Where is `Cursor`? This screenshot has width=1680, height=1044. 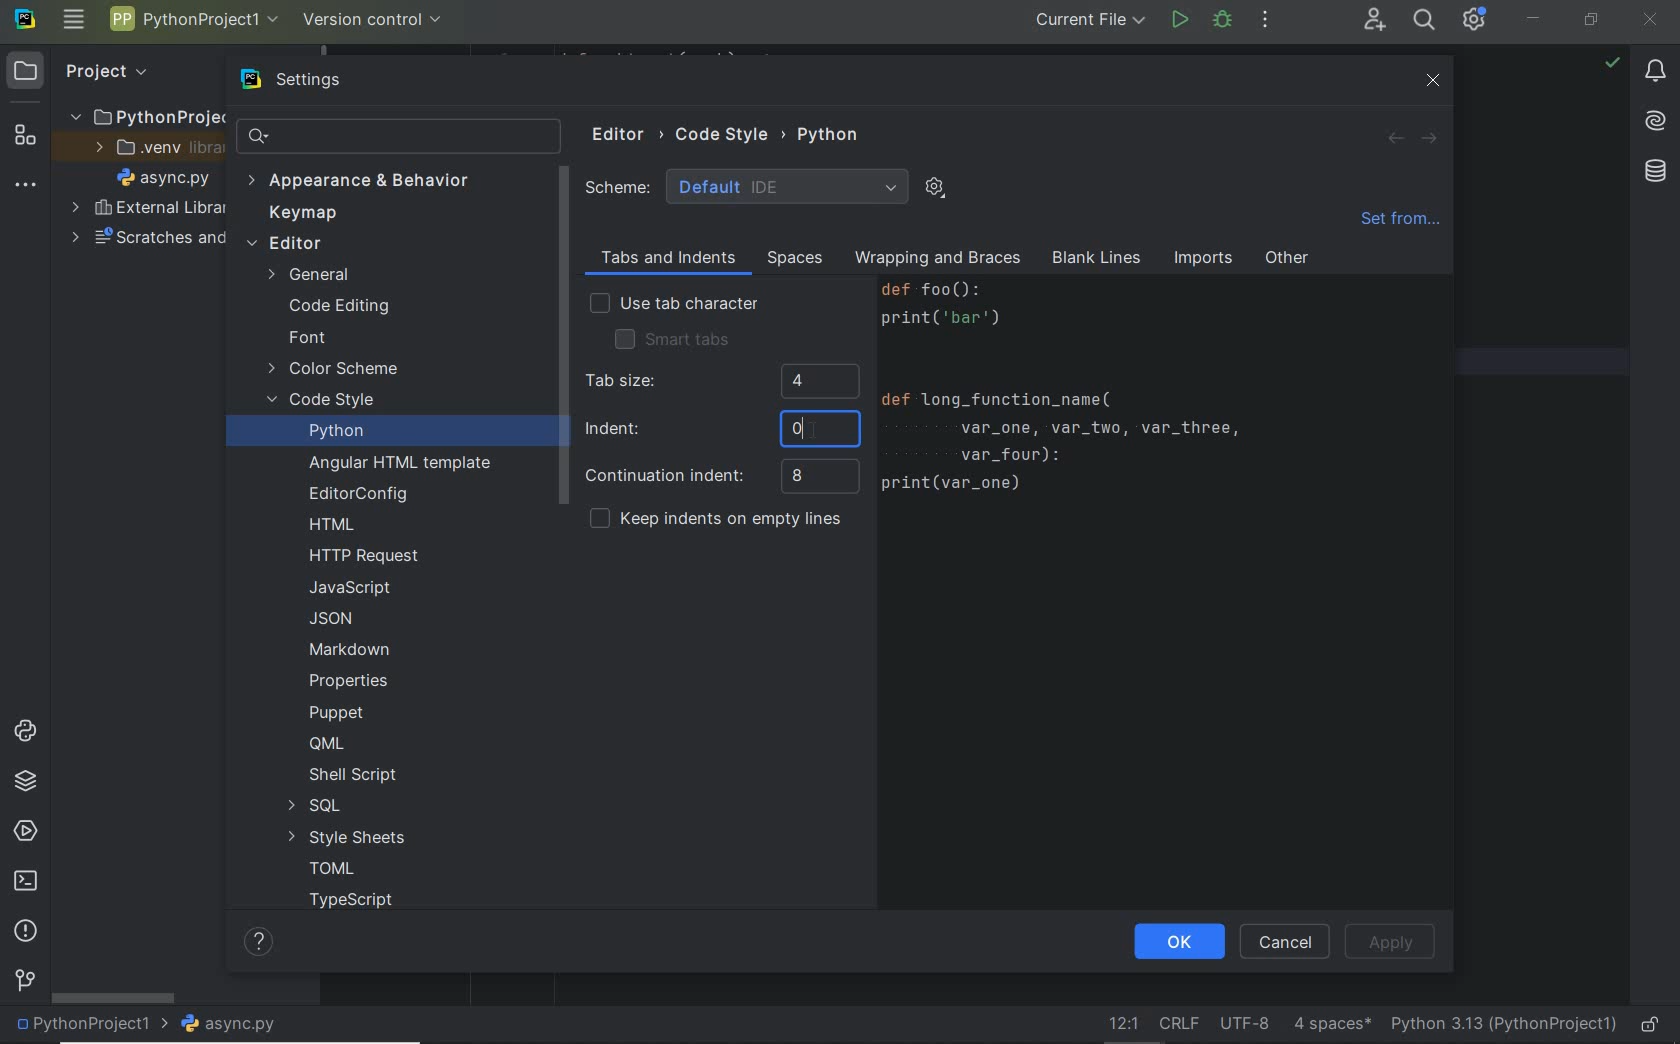
Cursor is located at coordinates (809, 430).